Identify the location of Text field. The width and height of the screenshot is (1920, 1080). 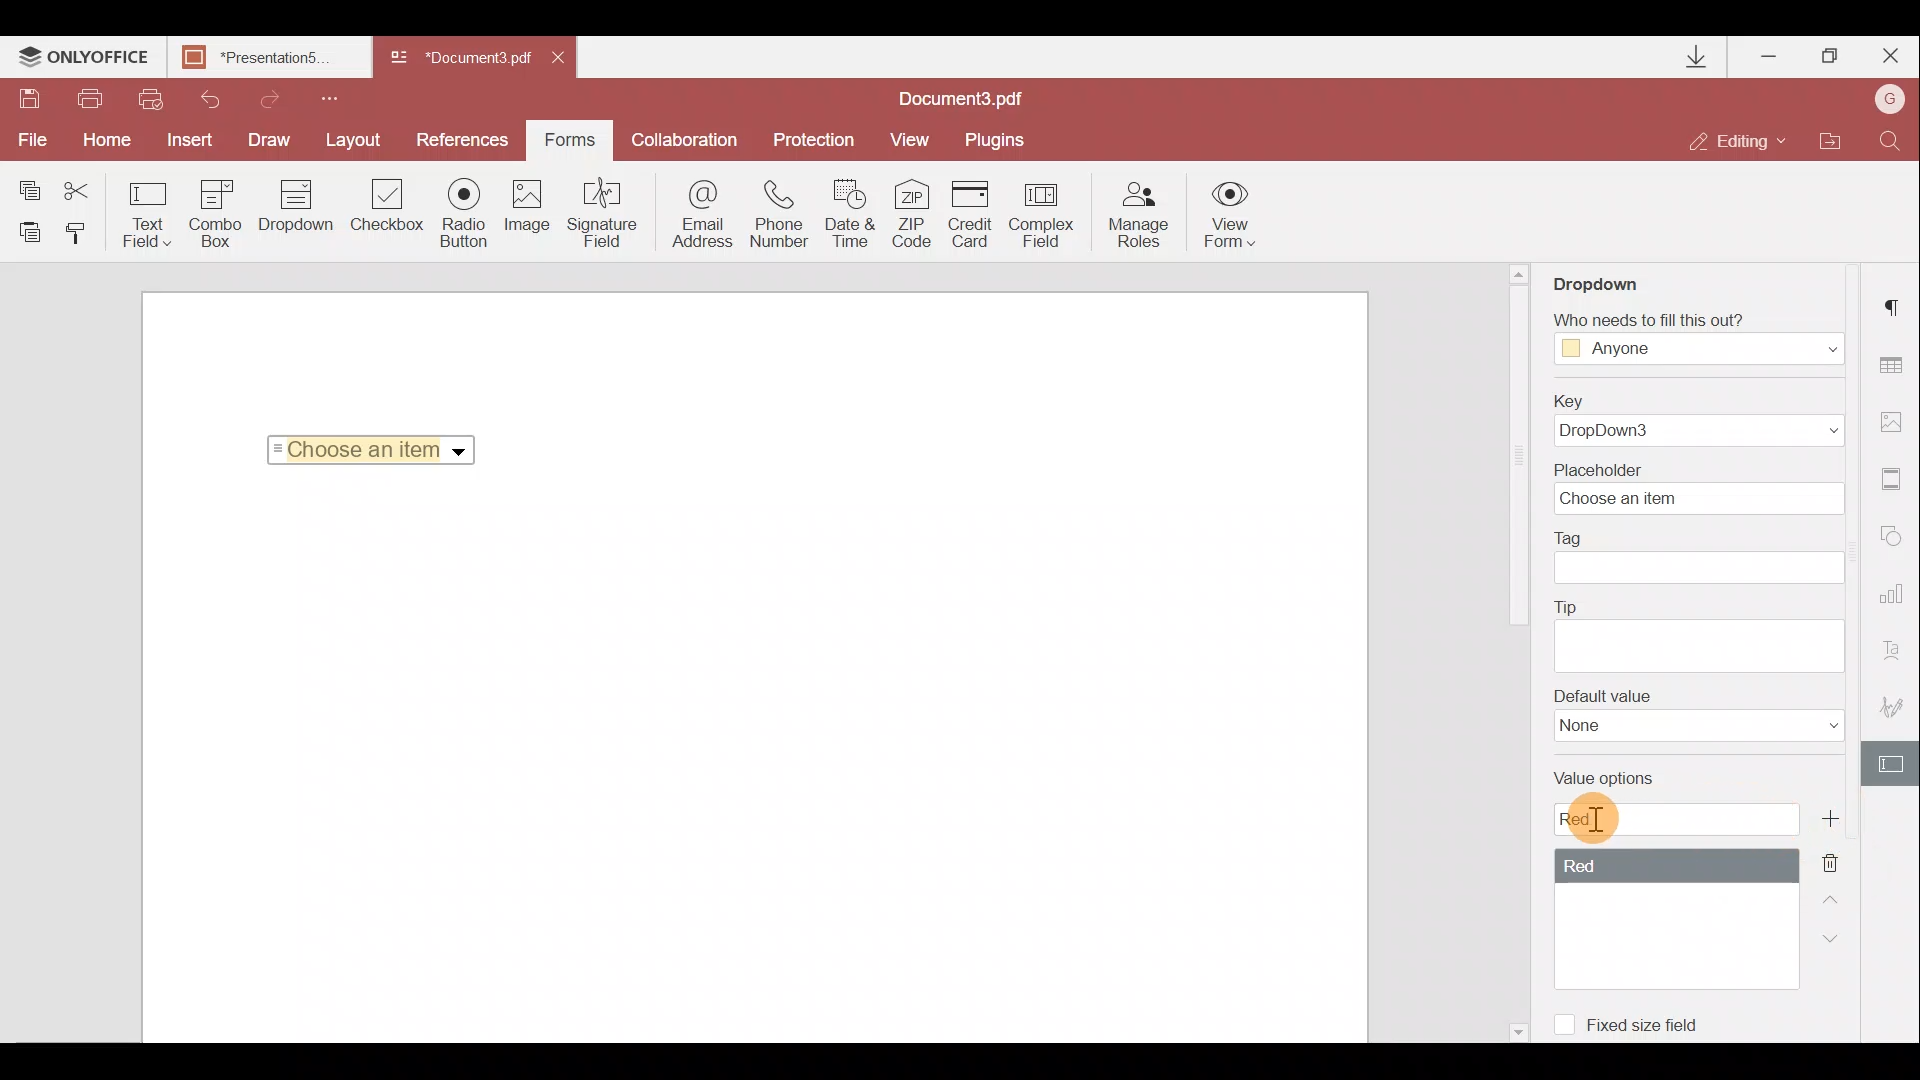
(144, 214).